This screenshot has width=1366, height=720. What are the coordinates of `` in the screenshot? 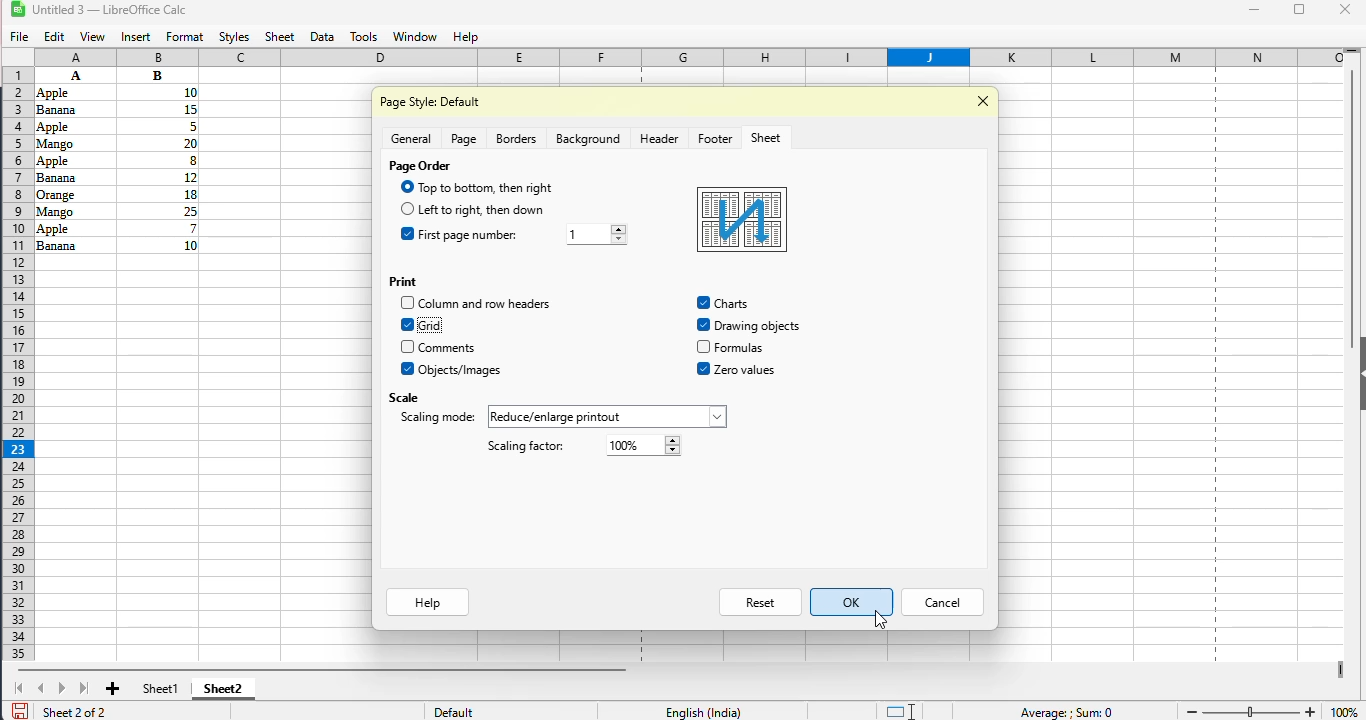 It's located at (73, 160).